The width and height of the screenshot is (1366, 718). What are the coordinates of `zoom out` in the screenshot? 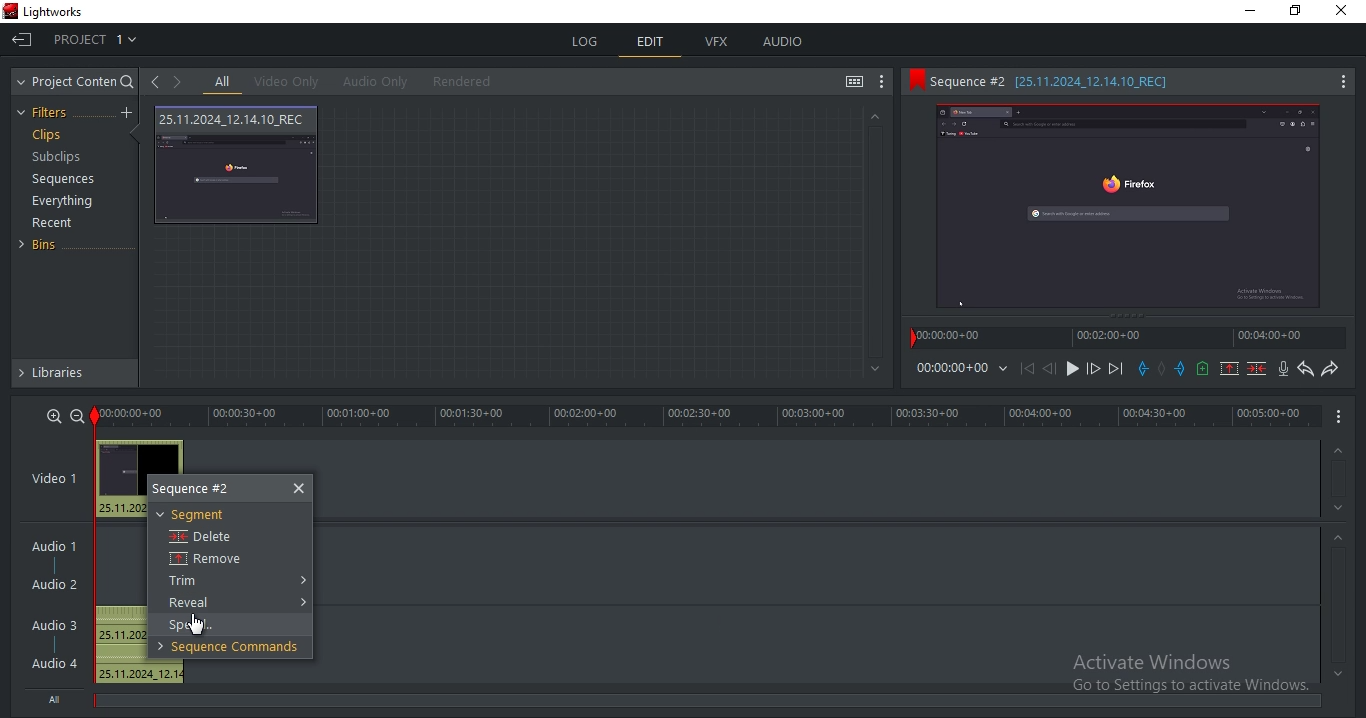 It's located at (75, 415).